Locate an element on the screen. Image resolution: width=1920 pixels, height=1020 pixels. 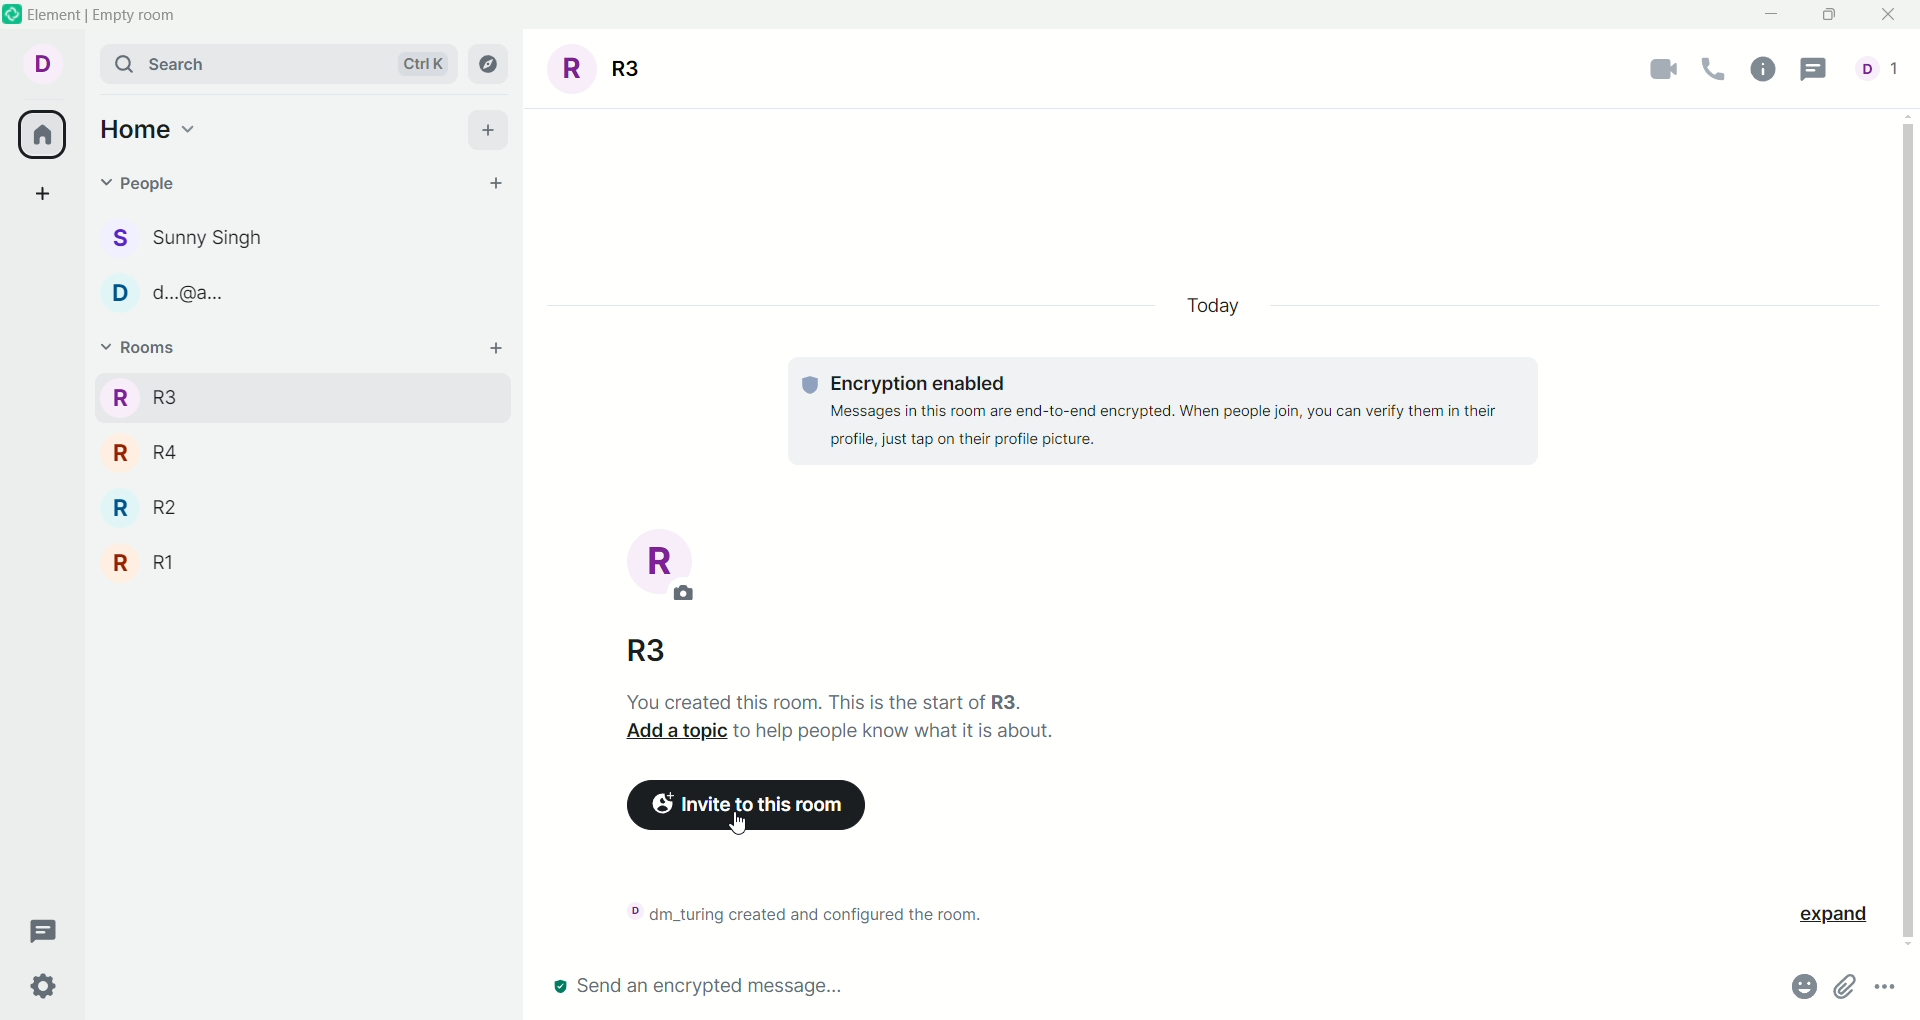
people is located at coordinates (1877, 71).